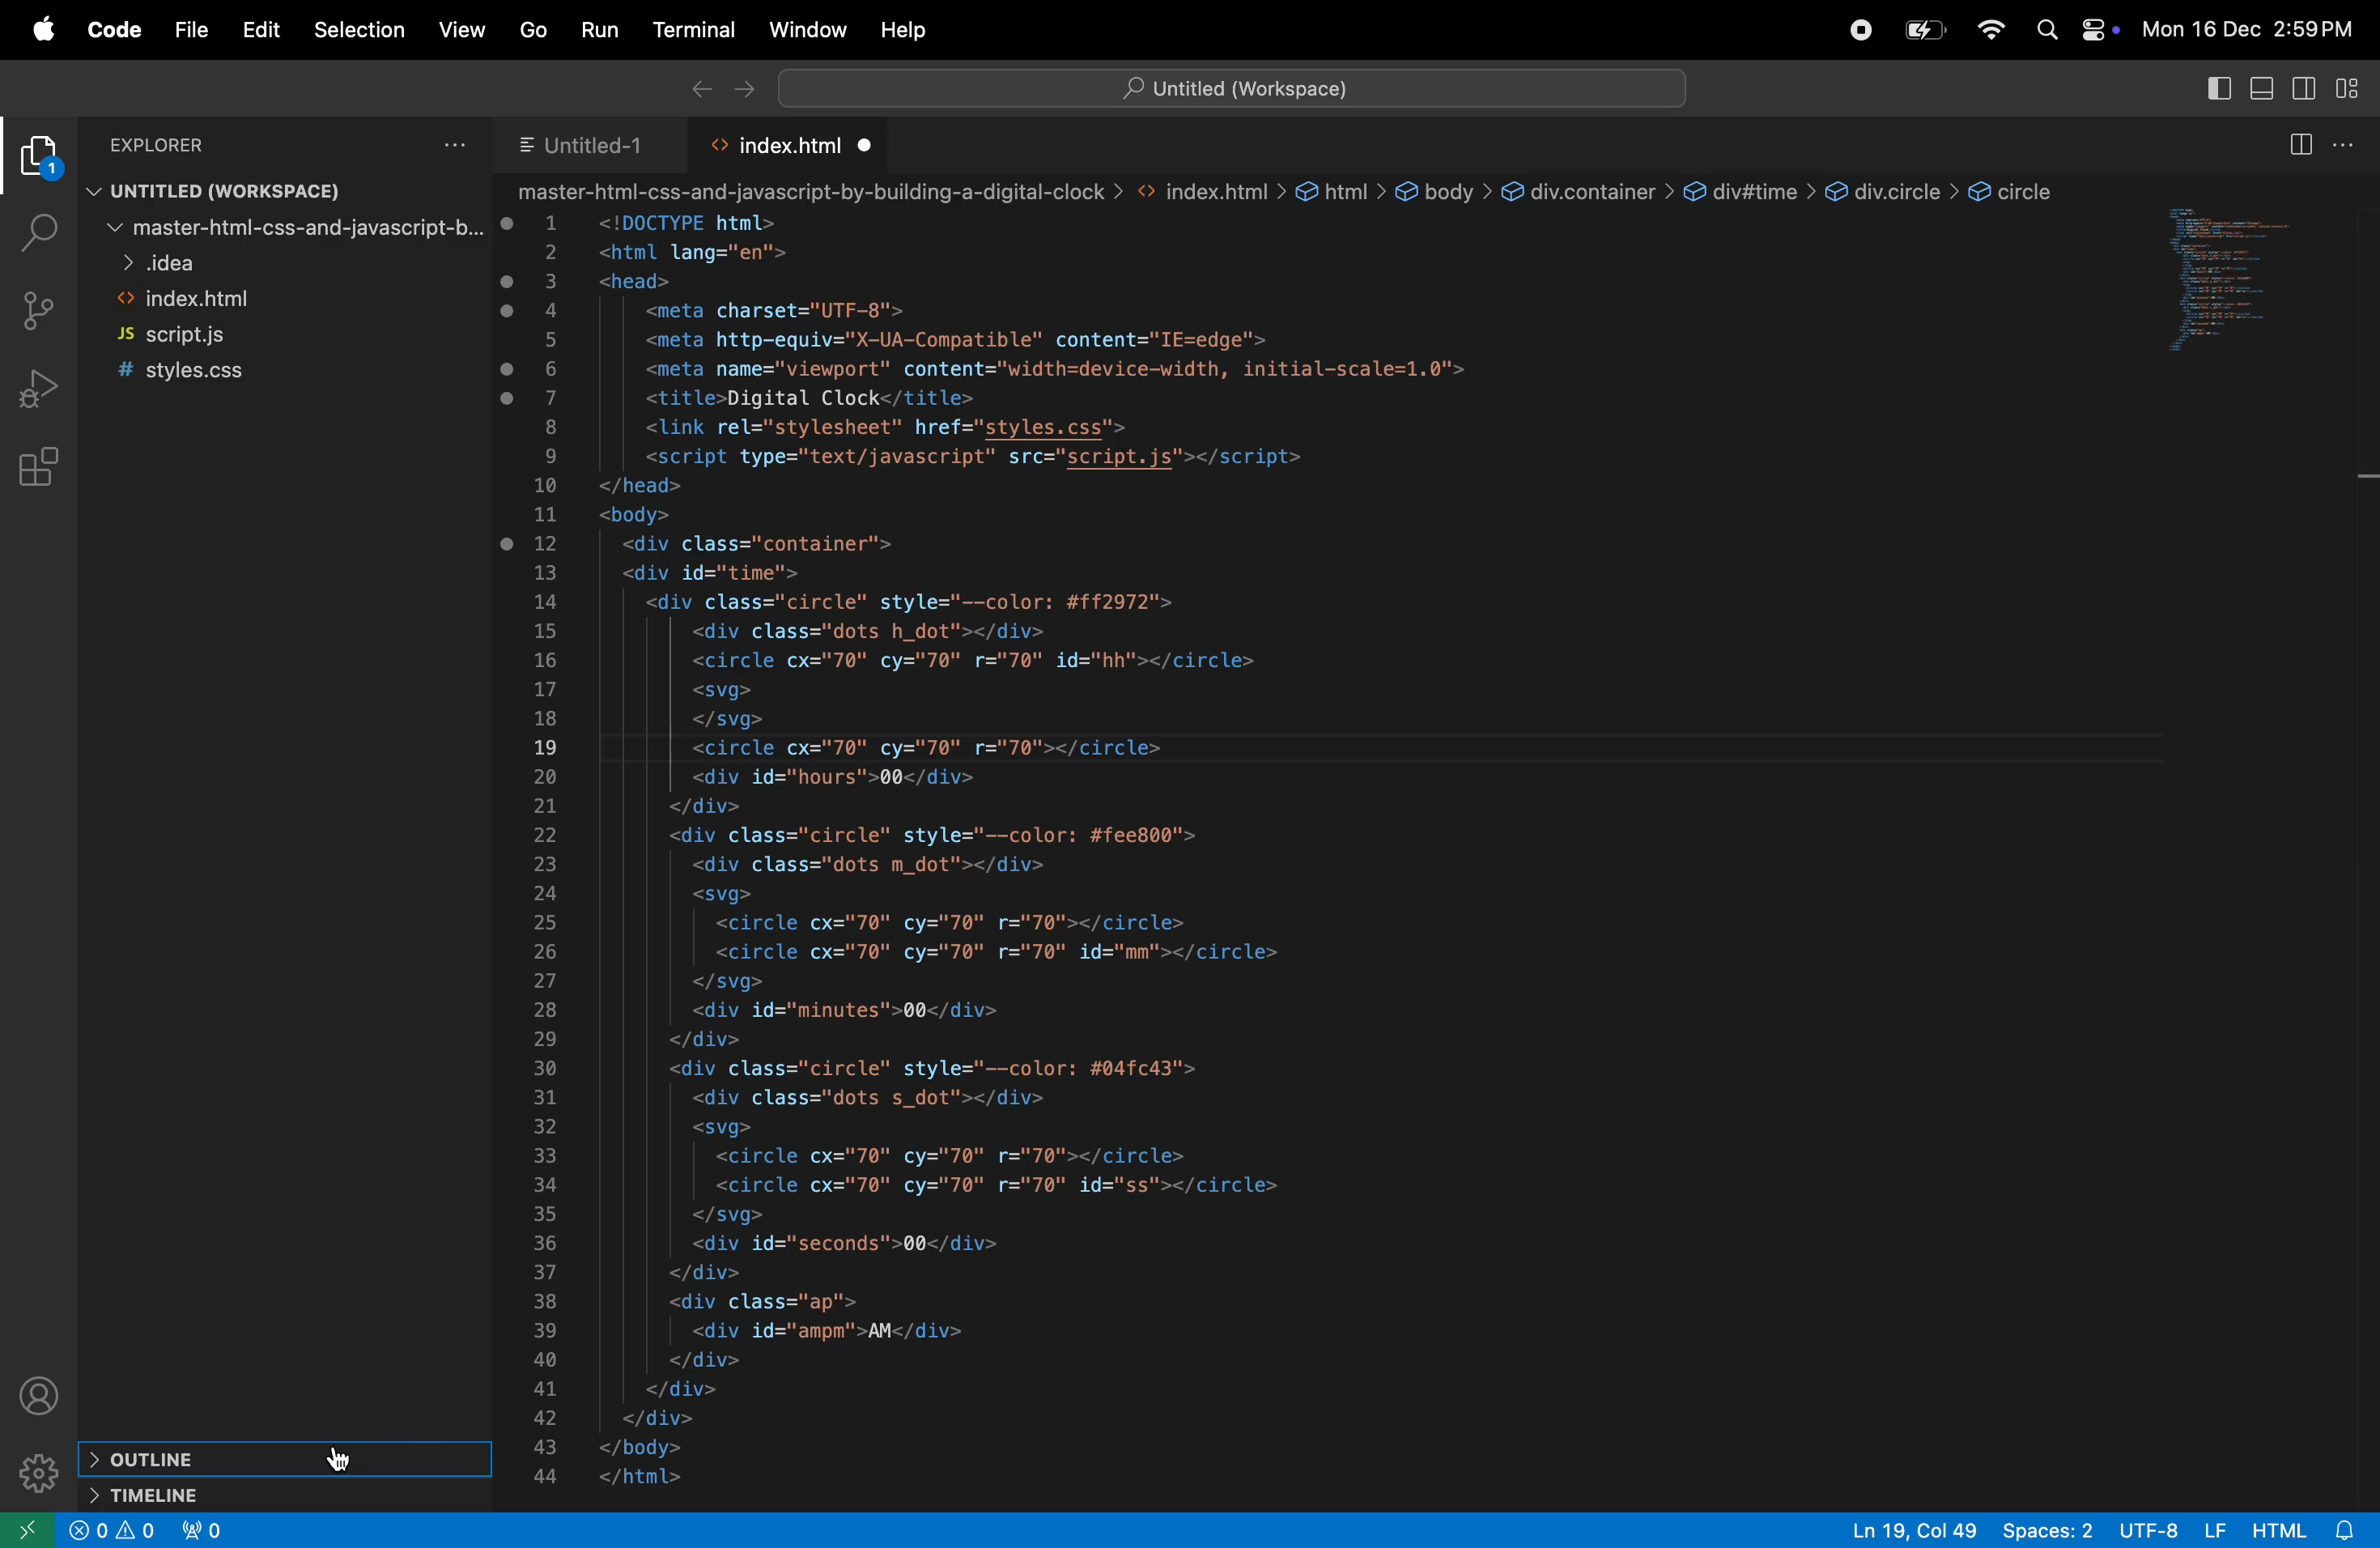  I want to click on script.js, so click(224, 335).